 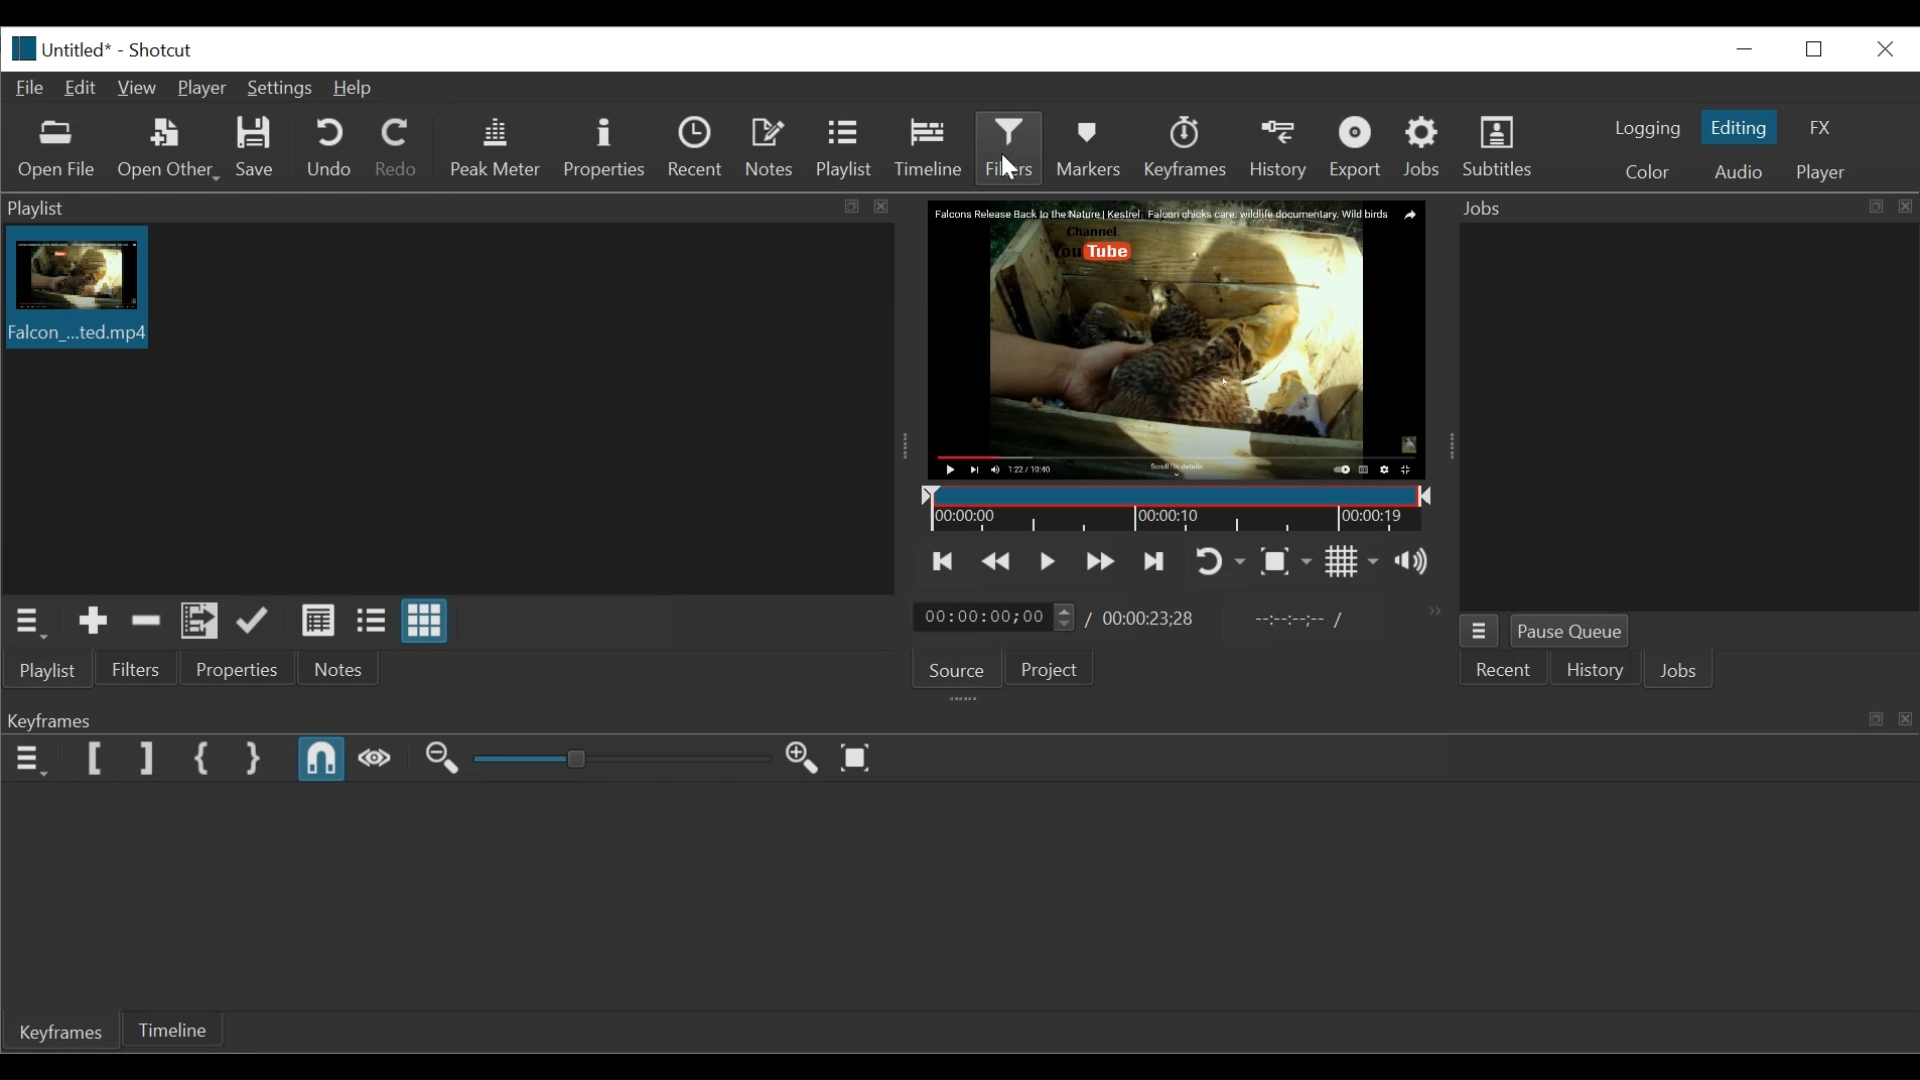 I want to click on Set Filter last, so click(x=146, y=759).